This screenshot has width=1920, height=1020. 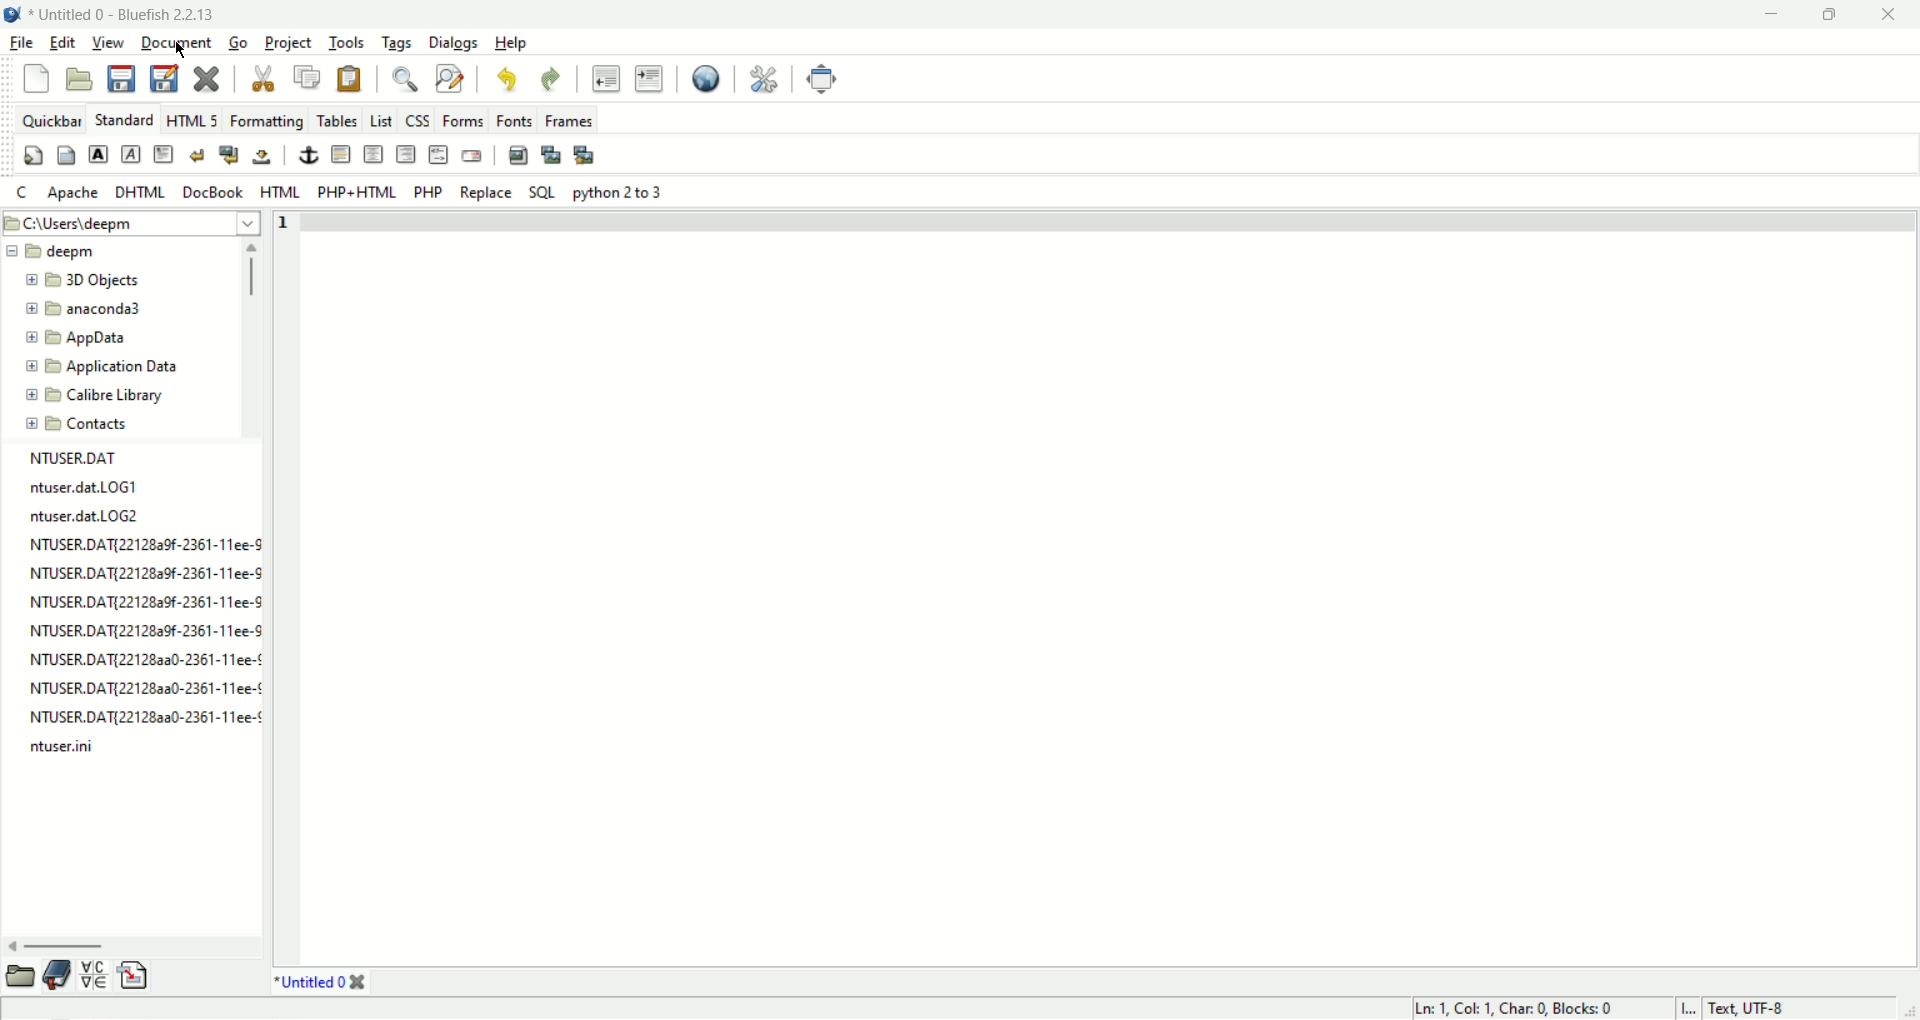 What do you see at coordinates (1106, 589) in the screenshot?
I see `editor` at bounding box center [1106, 589].